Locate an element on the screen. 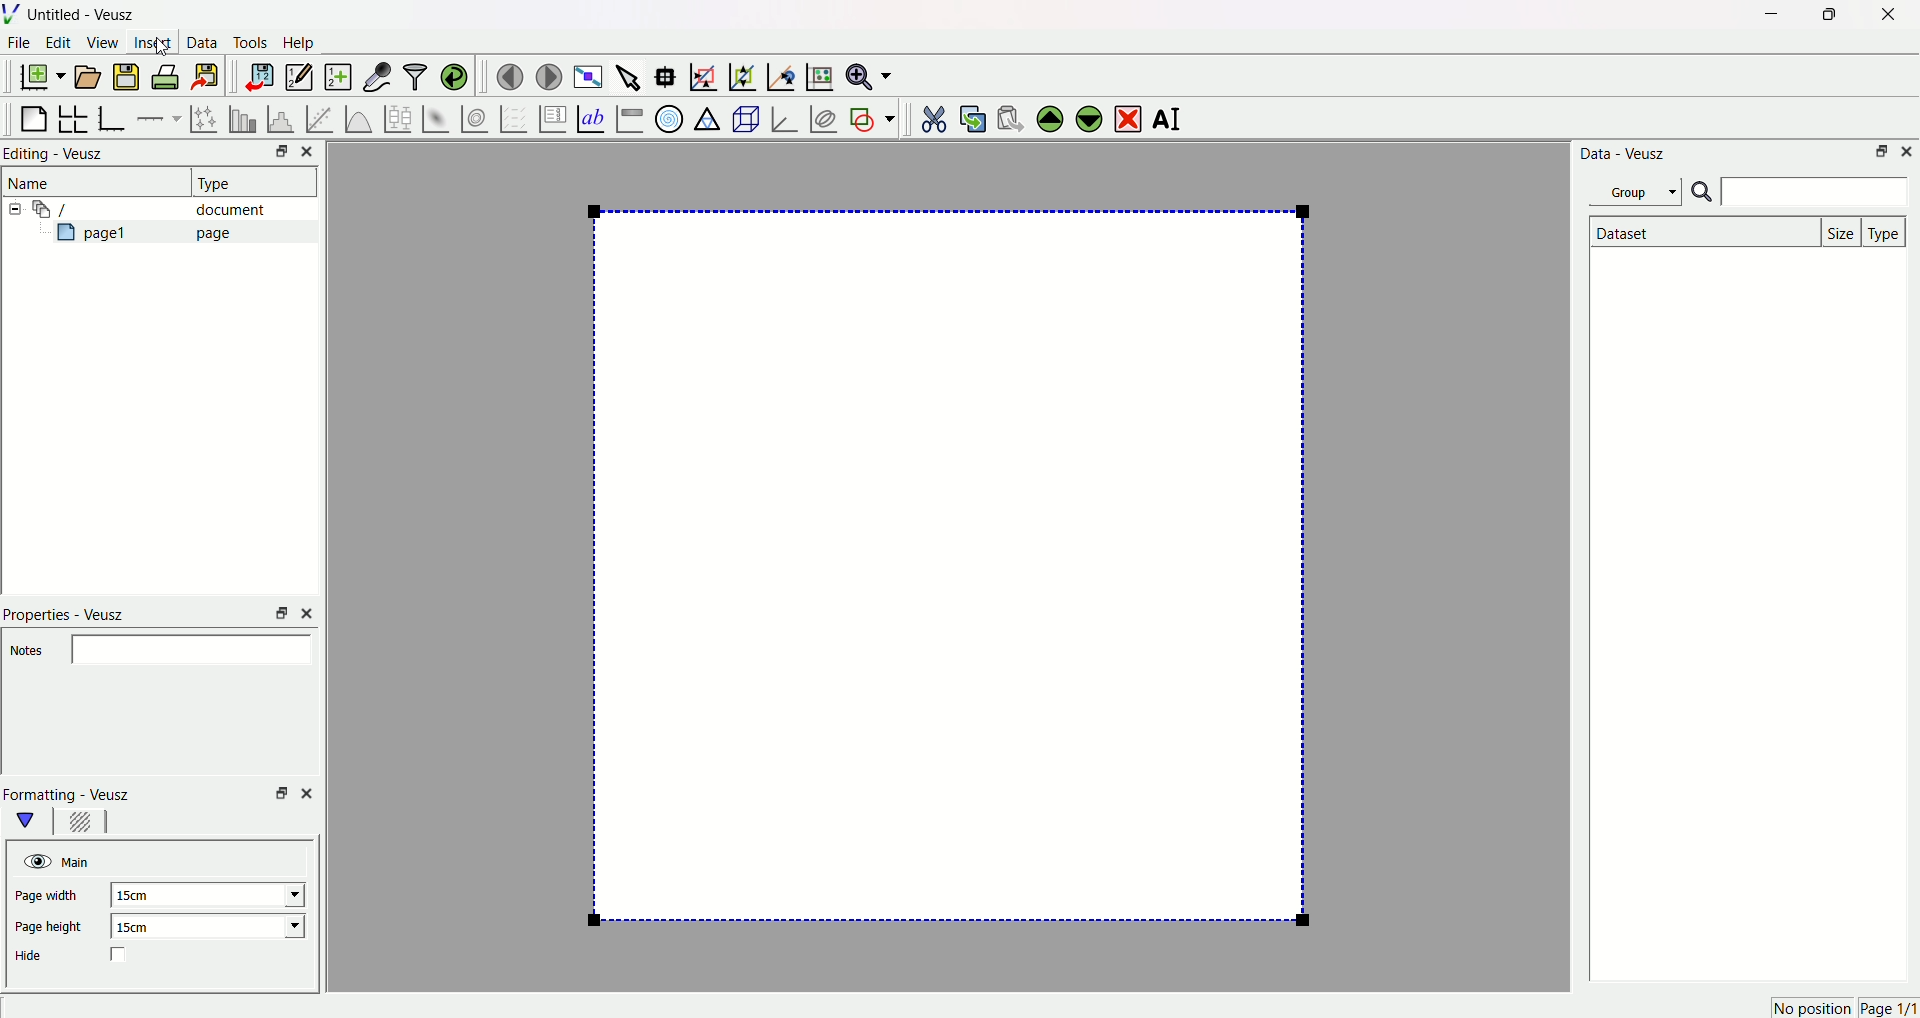 Image resolution: width=1920 pixels, height=1018 pixels. page 1/1 is located at coordinates (1888, 1009).